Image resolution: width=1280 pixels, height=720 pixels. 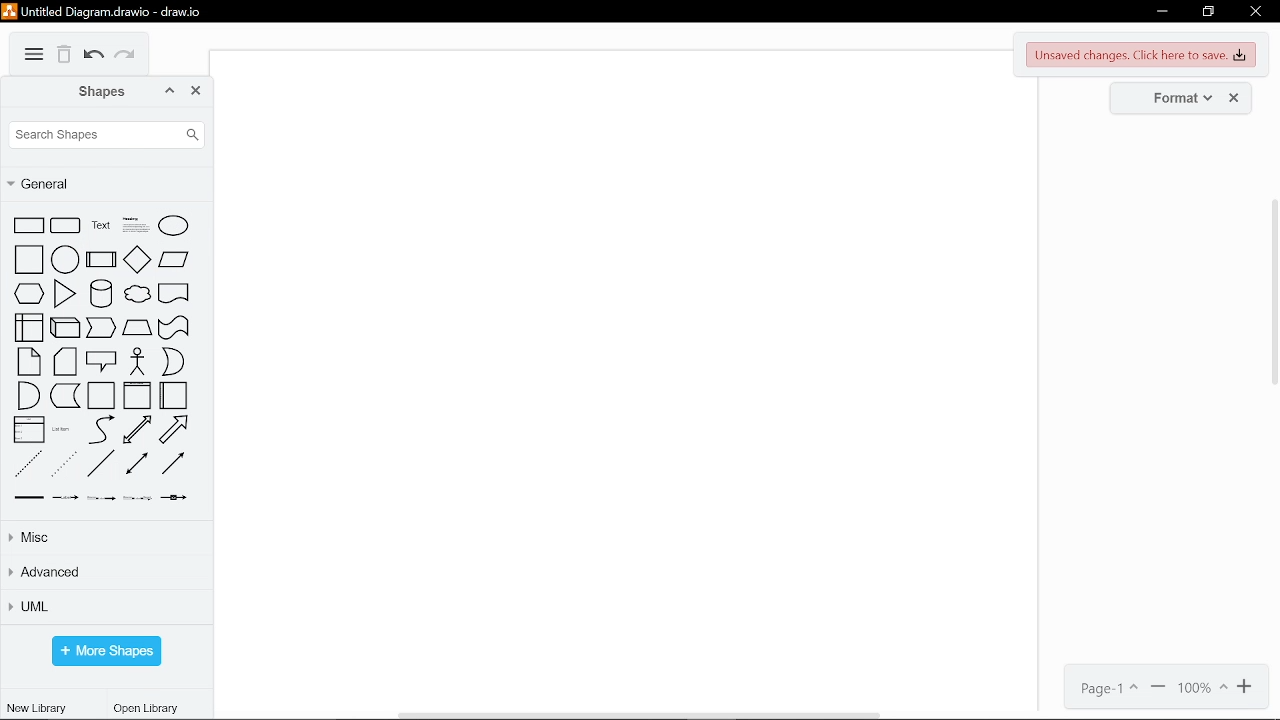 What do you see at coordinates (128, 58) in the screenshot?
I see `redo` at bounding box center [128, 58].